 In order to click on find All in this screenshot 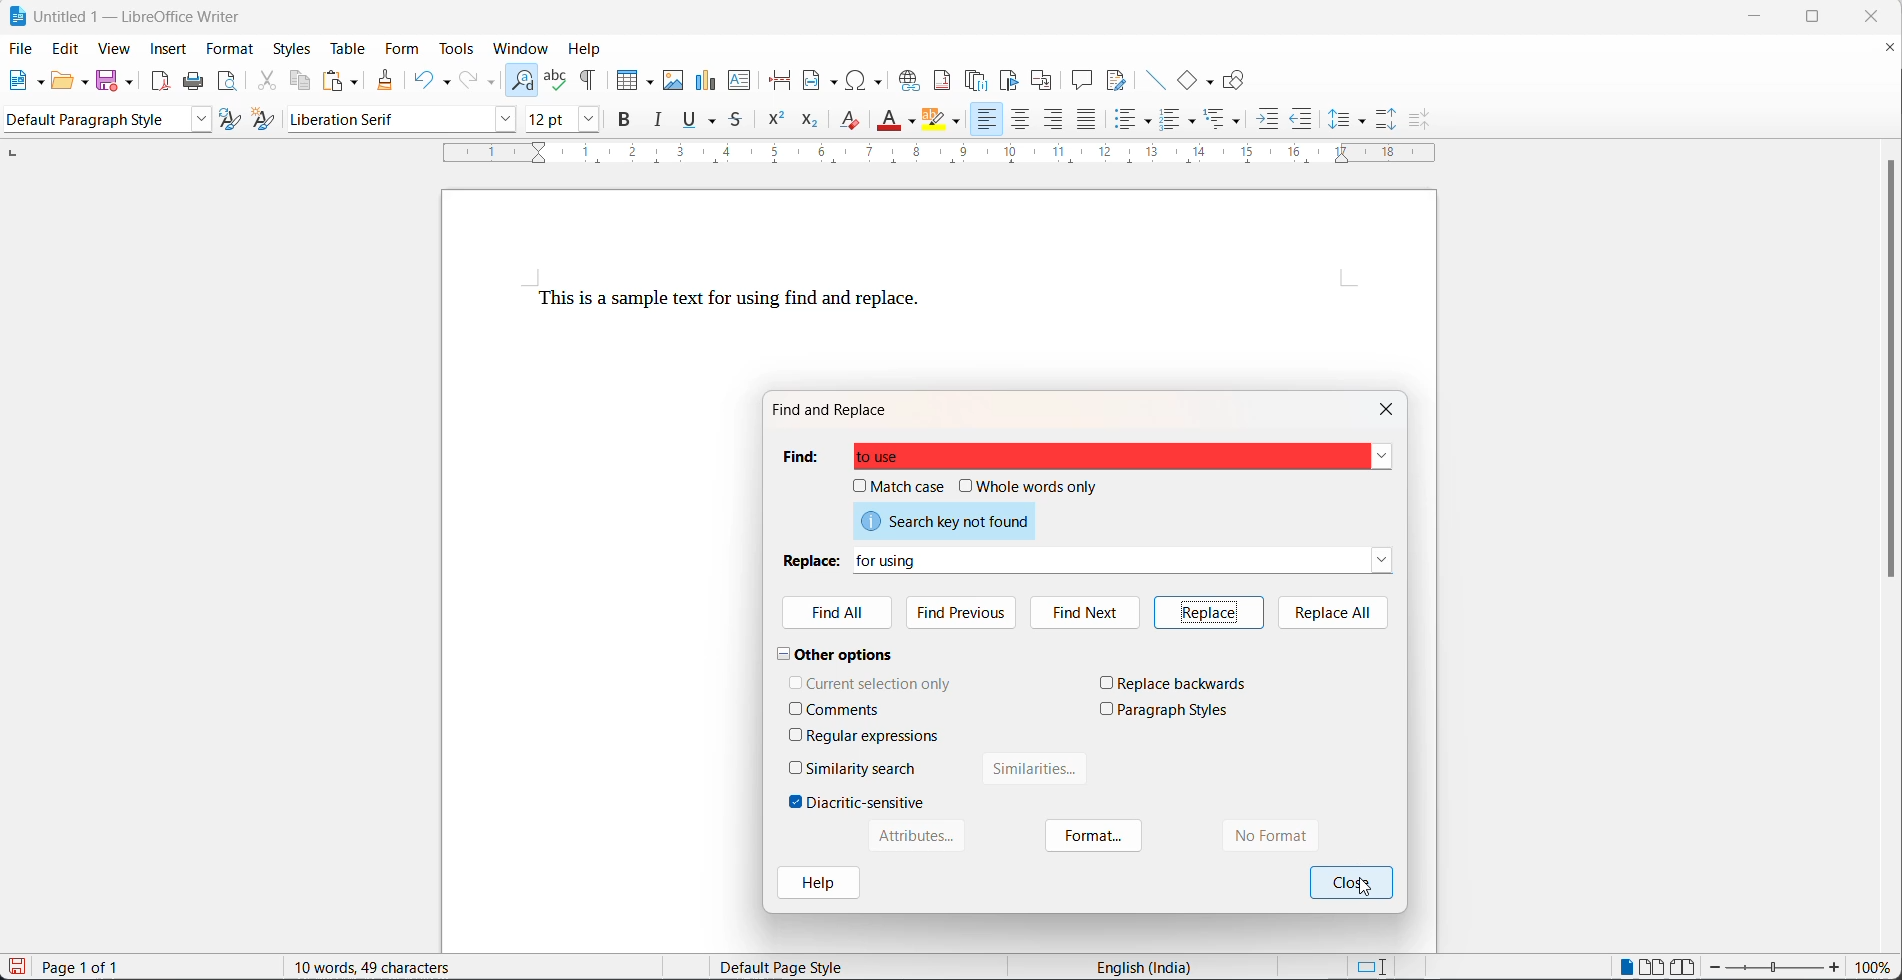, I will do `click(839, 615)`.